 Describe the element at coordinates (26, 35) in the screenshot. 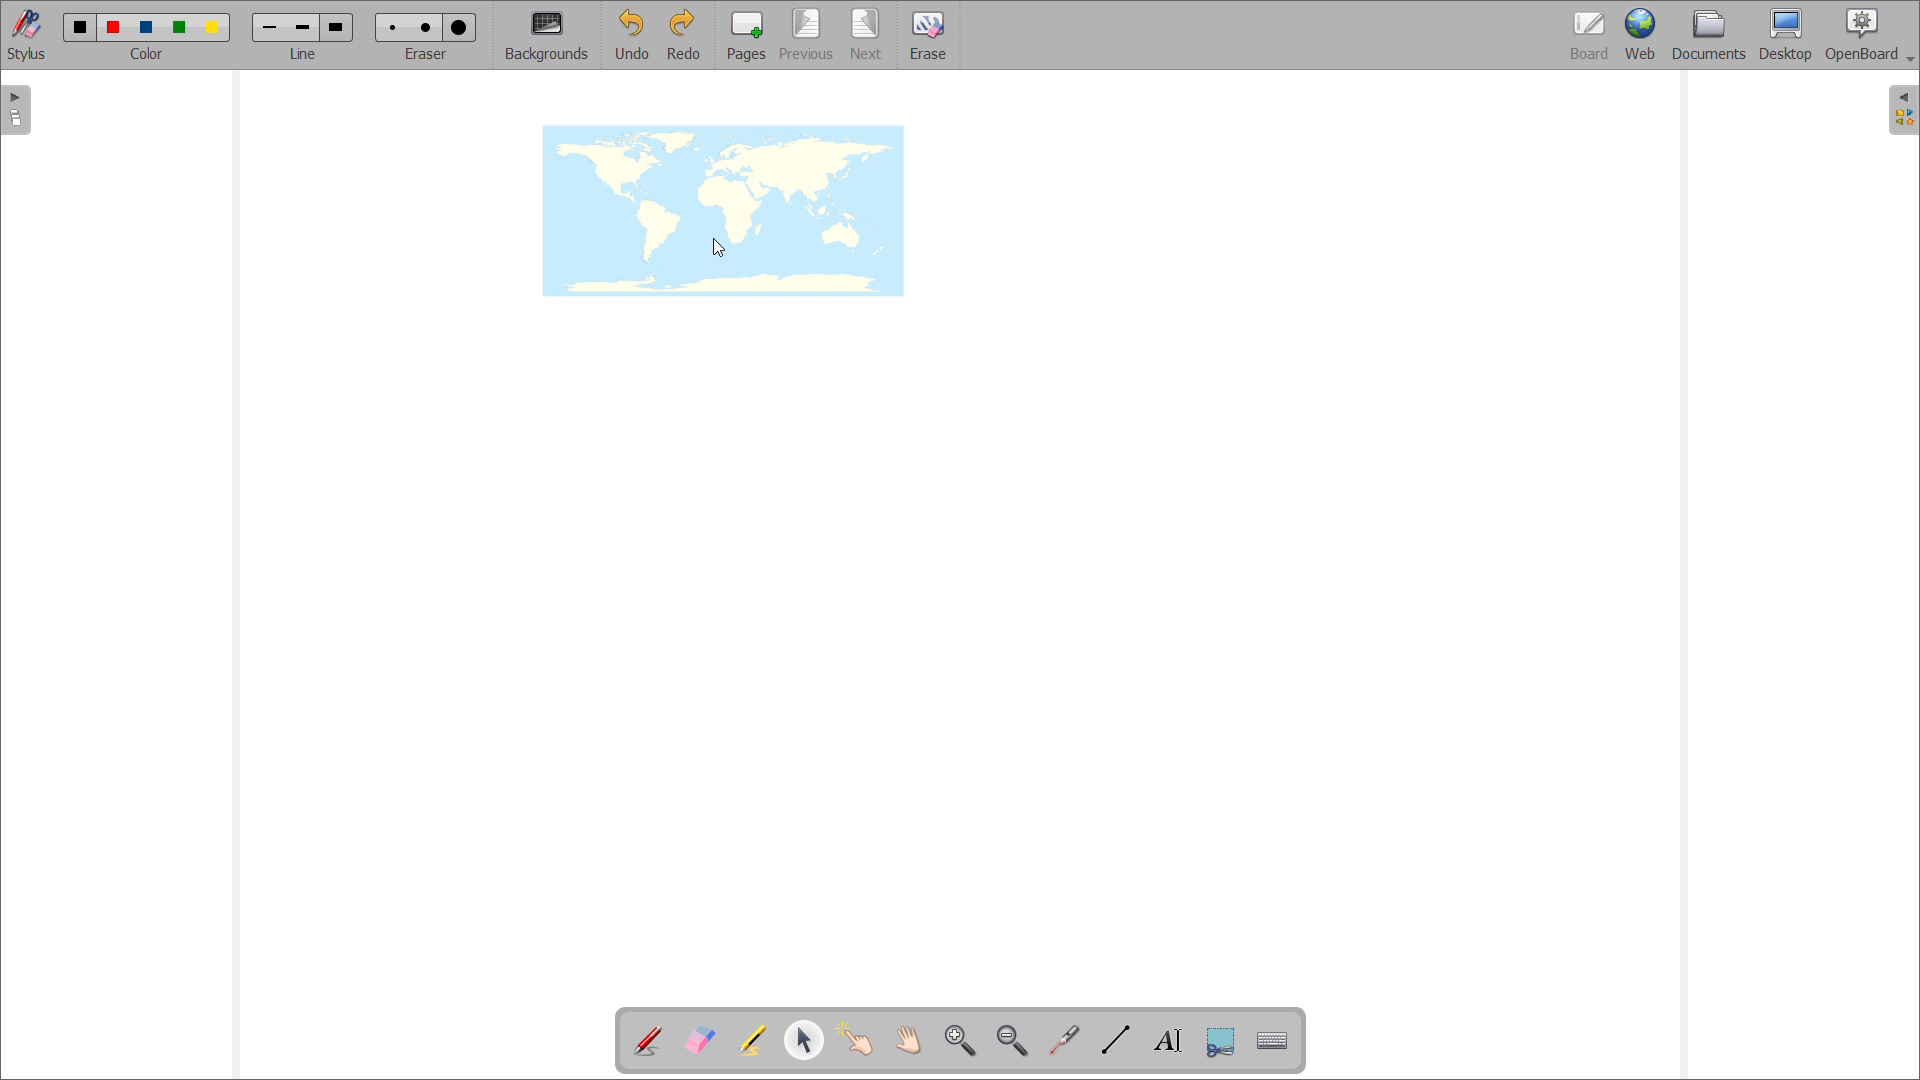

I see `toggle stylus` at that location.